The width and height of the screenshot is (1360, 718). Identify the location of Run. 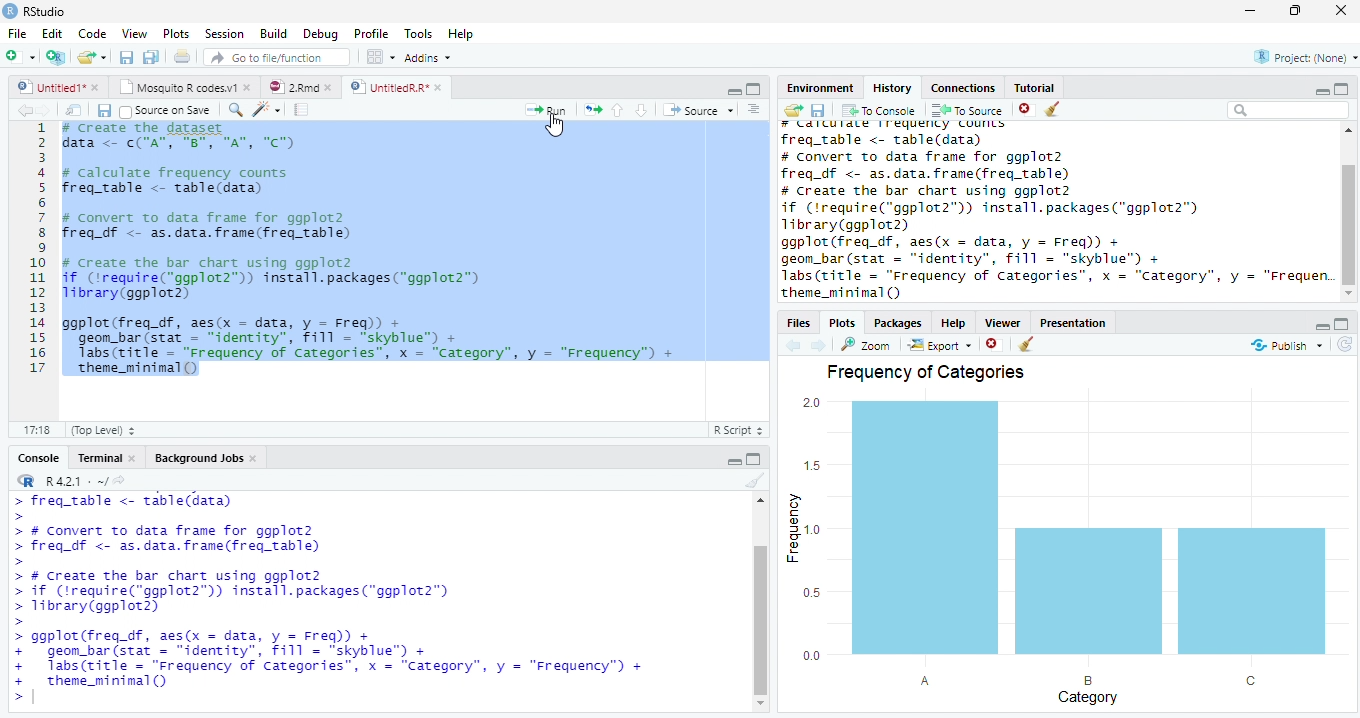
(549, 110).